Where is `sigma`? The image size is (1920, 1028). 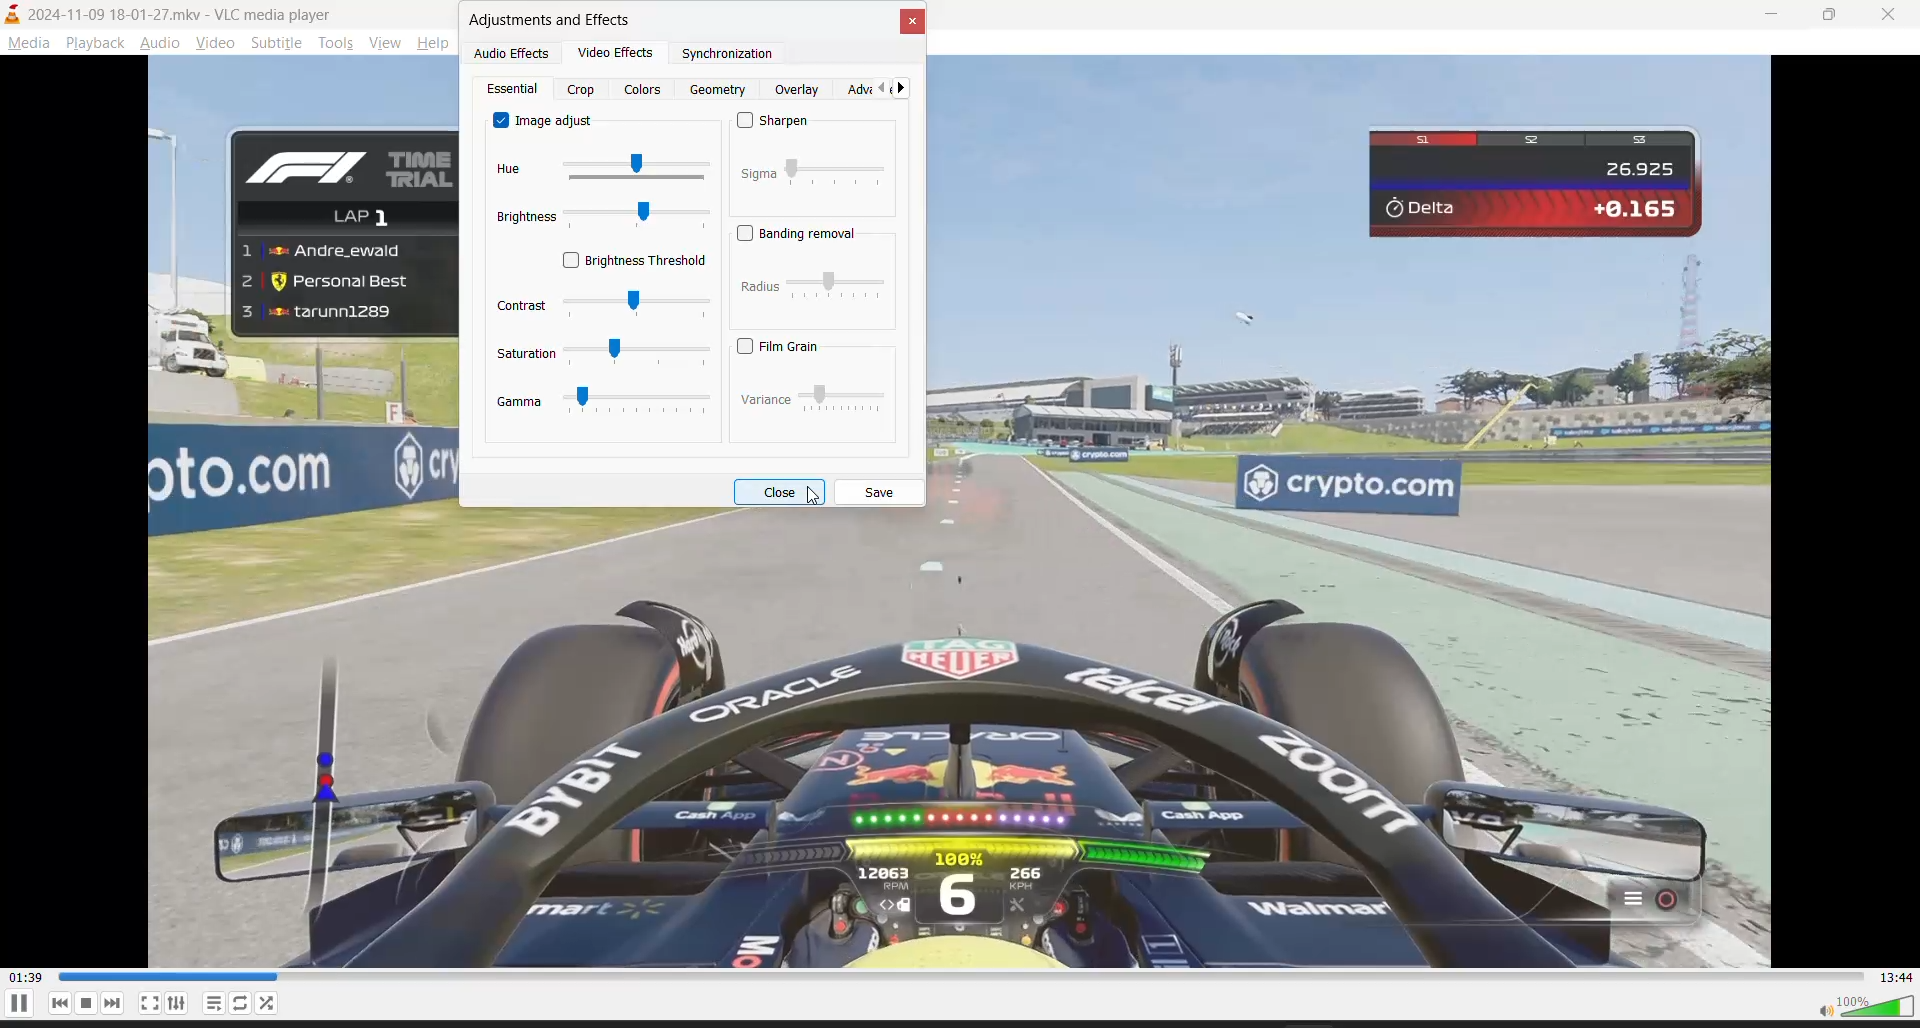 sigma is located at coordinates (812, 178).